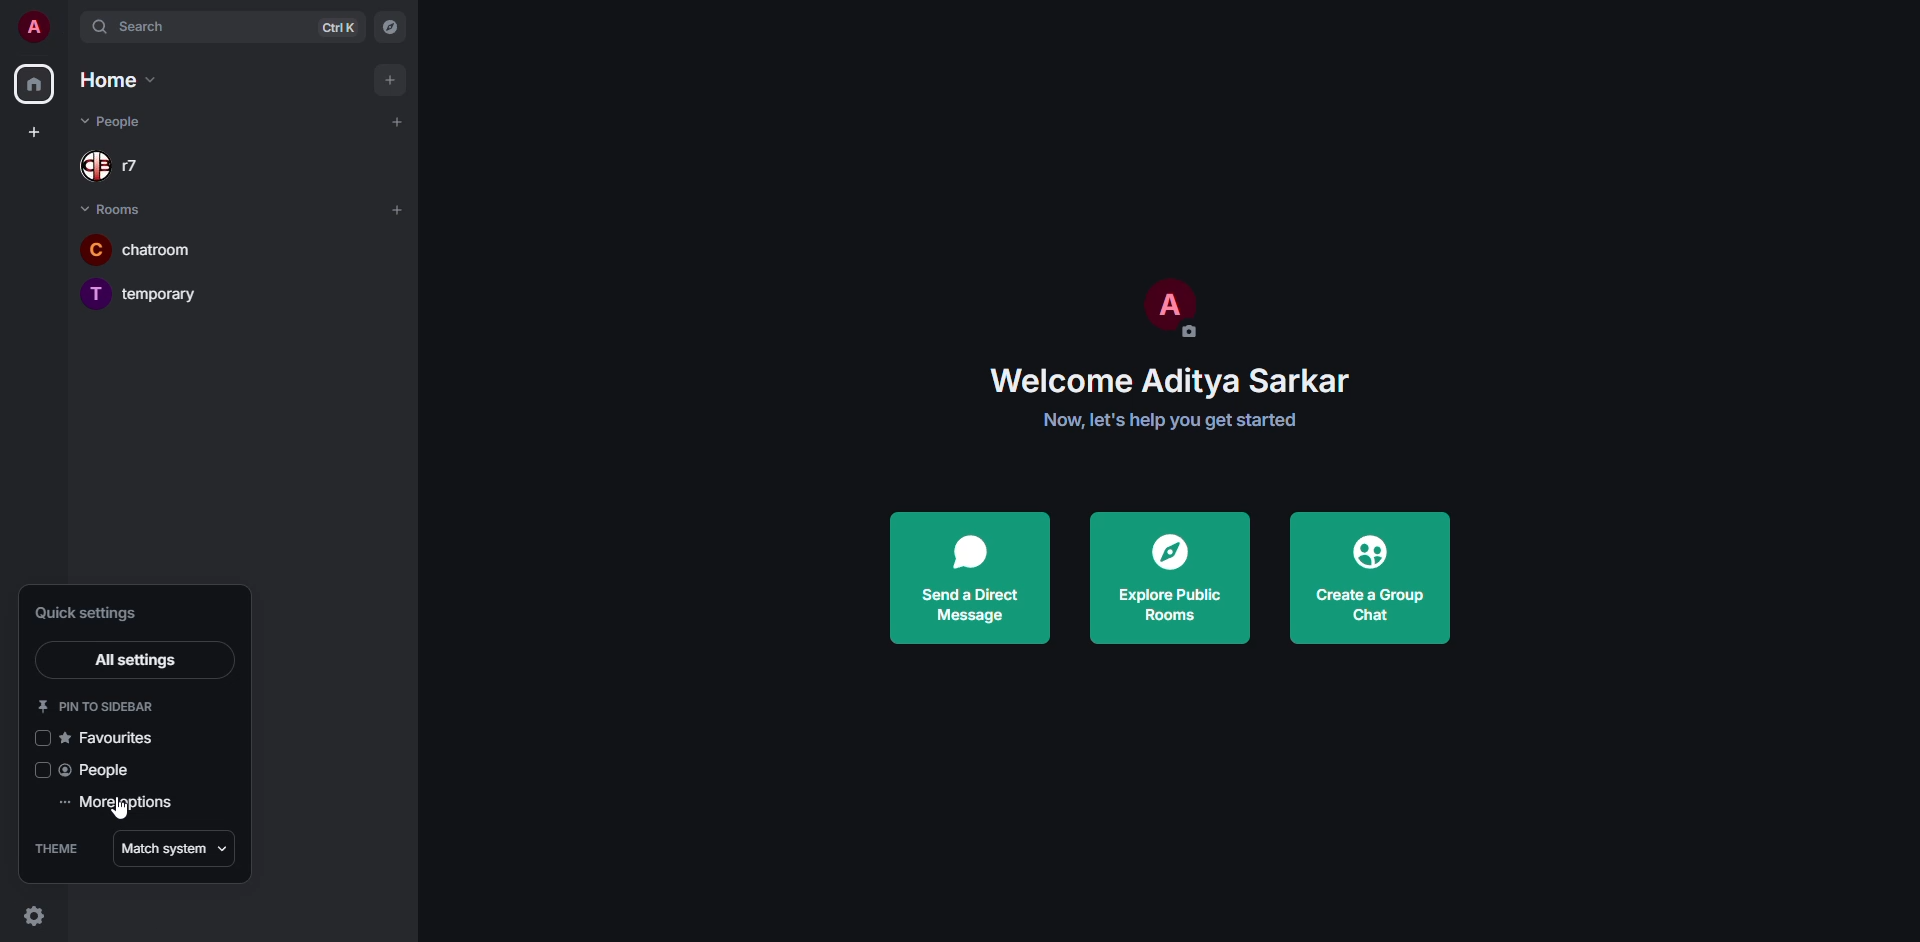  What do you see at coordinates (339, 28) in the screenshot?
I see `ctrl K` at bounding box center [339, 28].